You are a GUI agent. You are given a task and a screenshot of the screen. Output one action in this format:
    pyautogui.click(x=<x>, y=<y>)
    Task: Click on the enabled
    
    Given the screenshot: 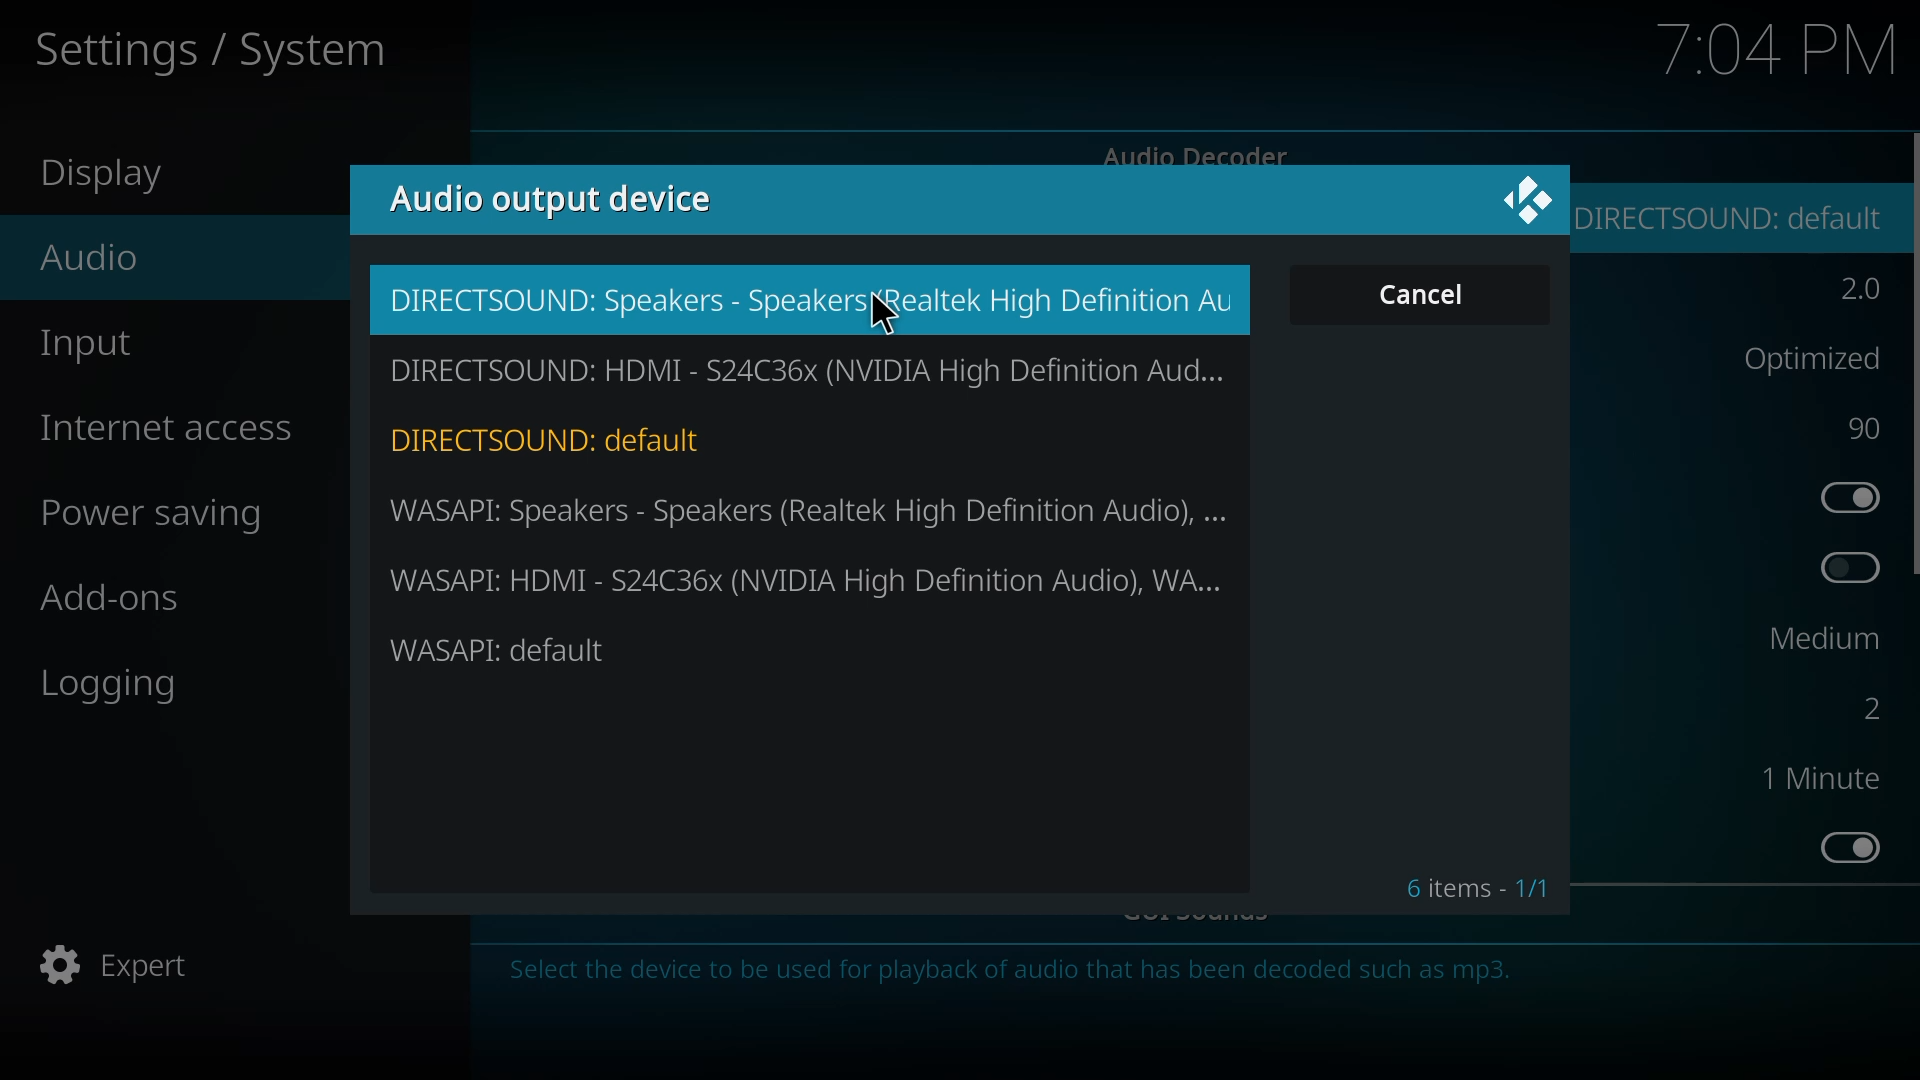 What is the action you would take?
    pyautogui.click(x=1849, y=497)
    